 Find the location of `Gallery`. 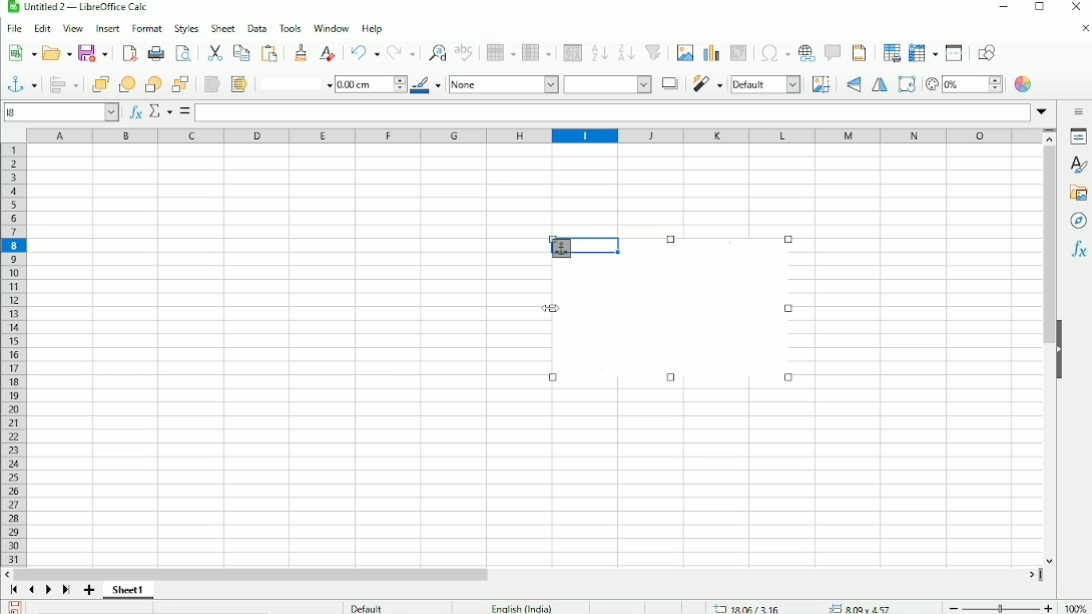

Gallery is located at coordinates (1077, 193).